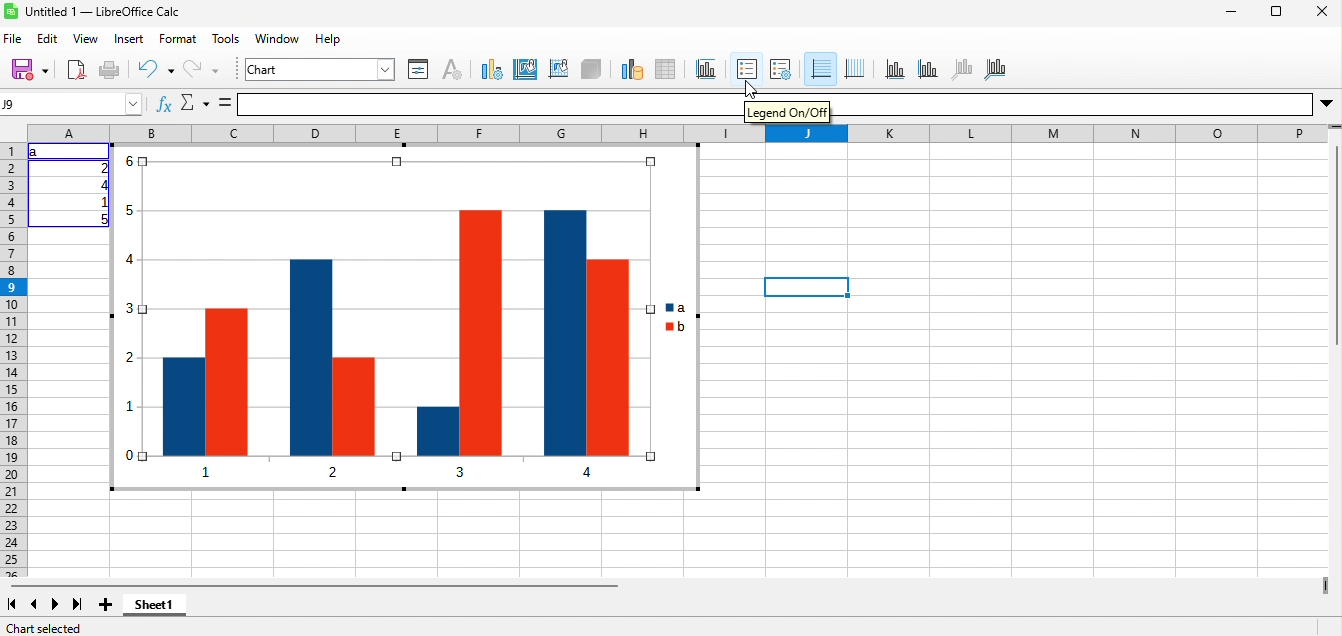 The image size is (1342, 636). Describe the element at coordinates (453, 70) in the screenshot. I see `character` at that location.